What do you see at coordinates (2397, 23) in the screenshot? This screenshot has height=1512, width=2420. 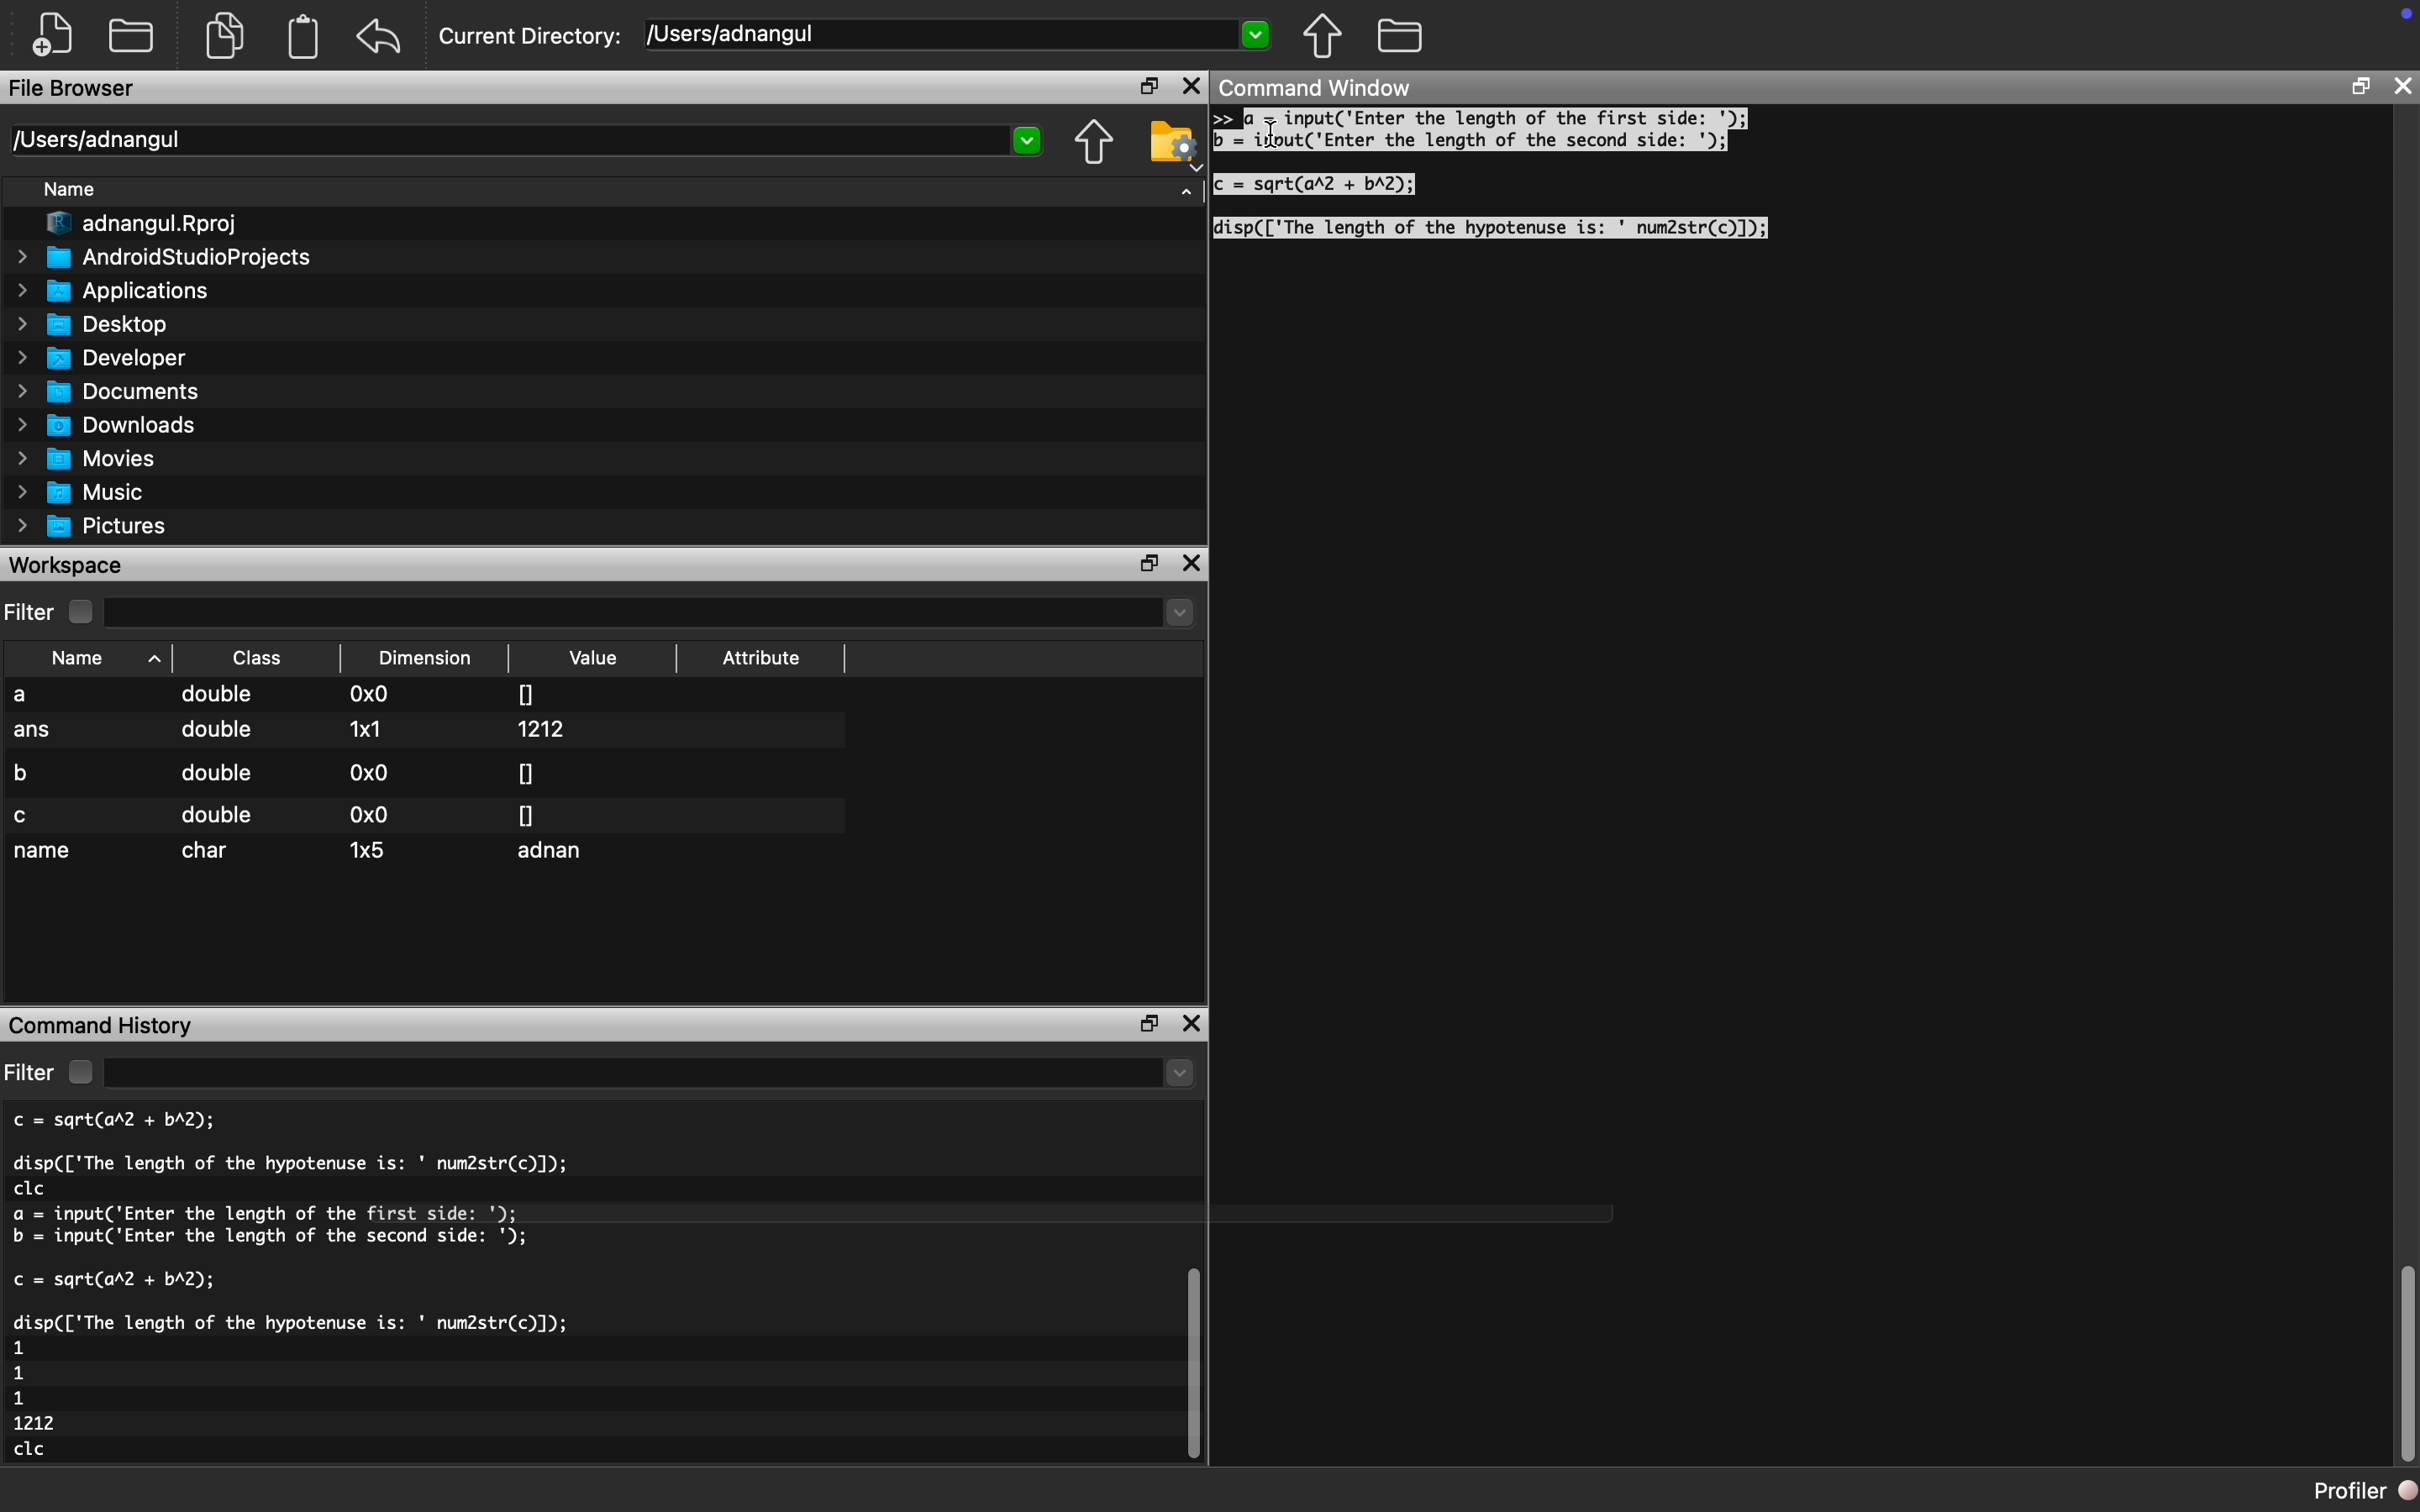 I see `icon` at bounding box center [2397, 23].